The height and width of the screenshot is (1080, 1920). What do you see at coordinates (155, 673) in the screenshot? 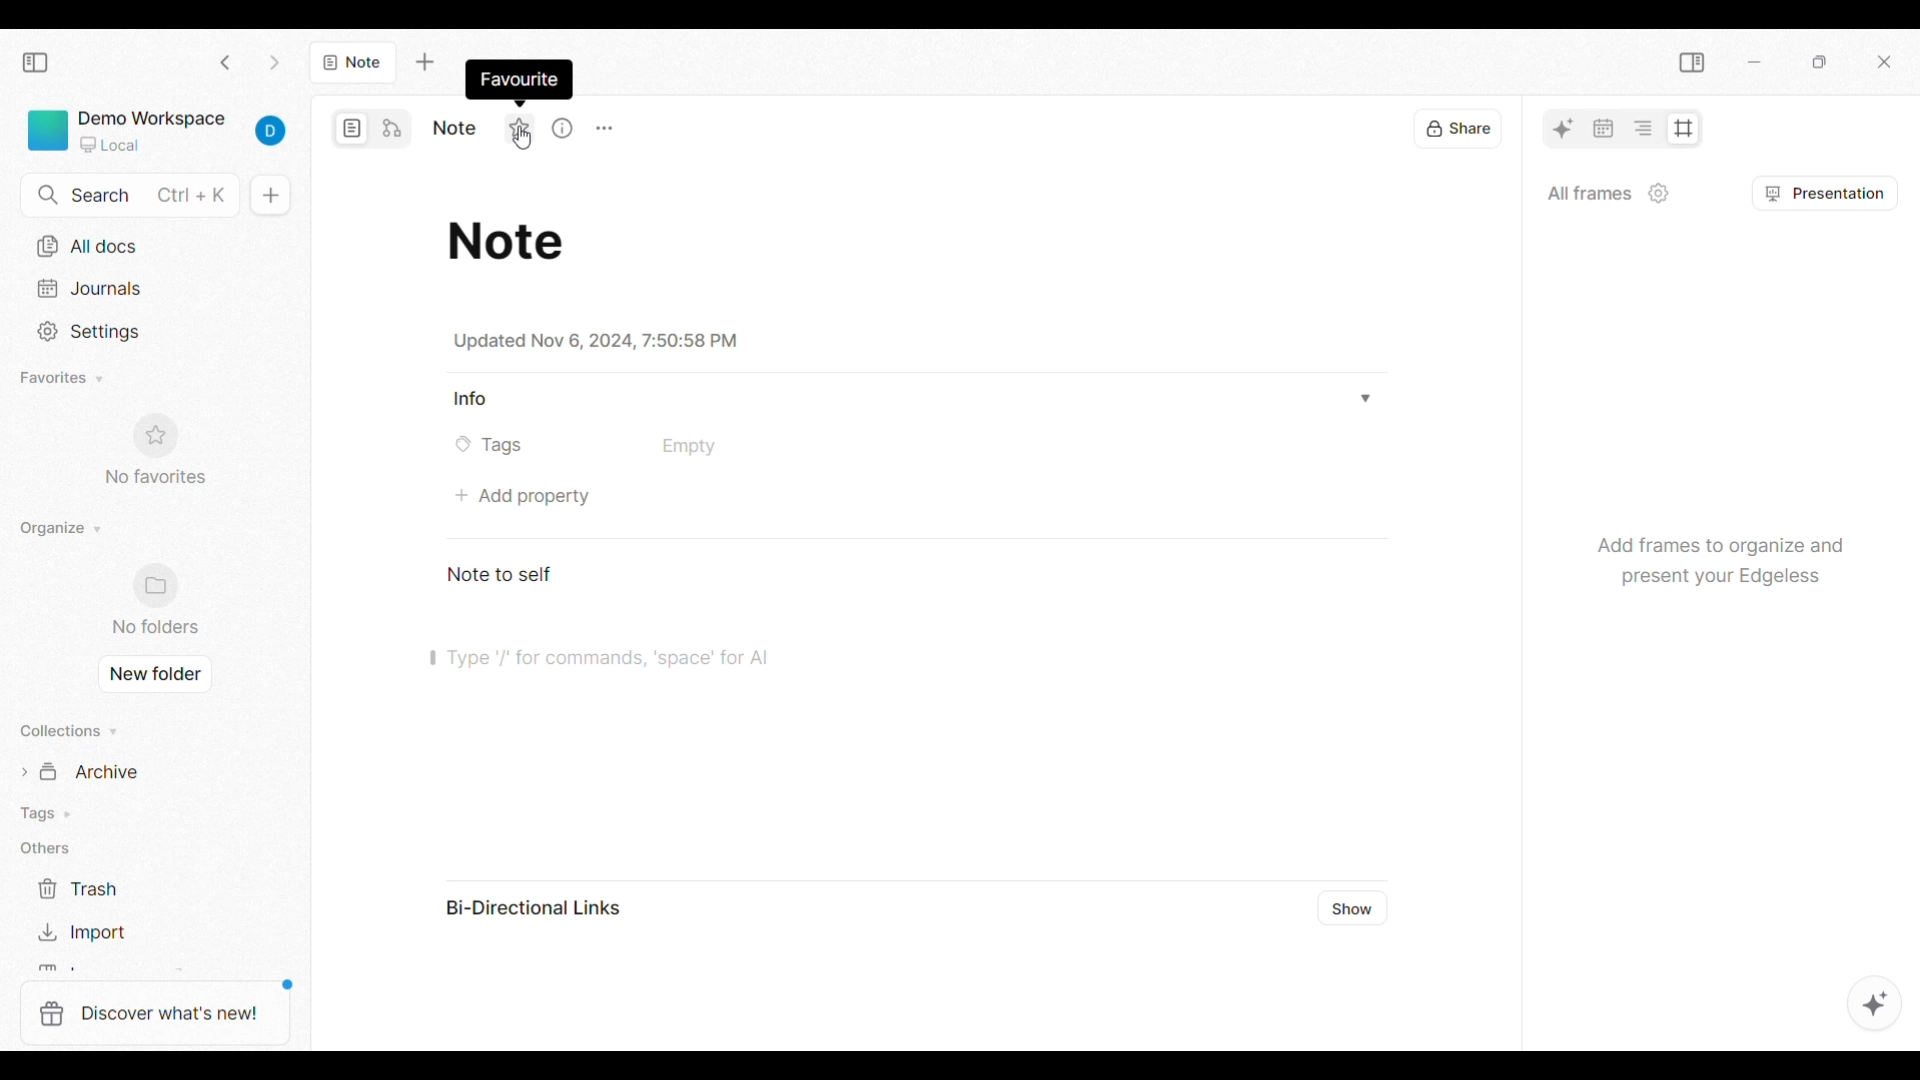
I see `new folder` at bounding box center [155, 673].